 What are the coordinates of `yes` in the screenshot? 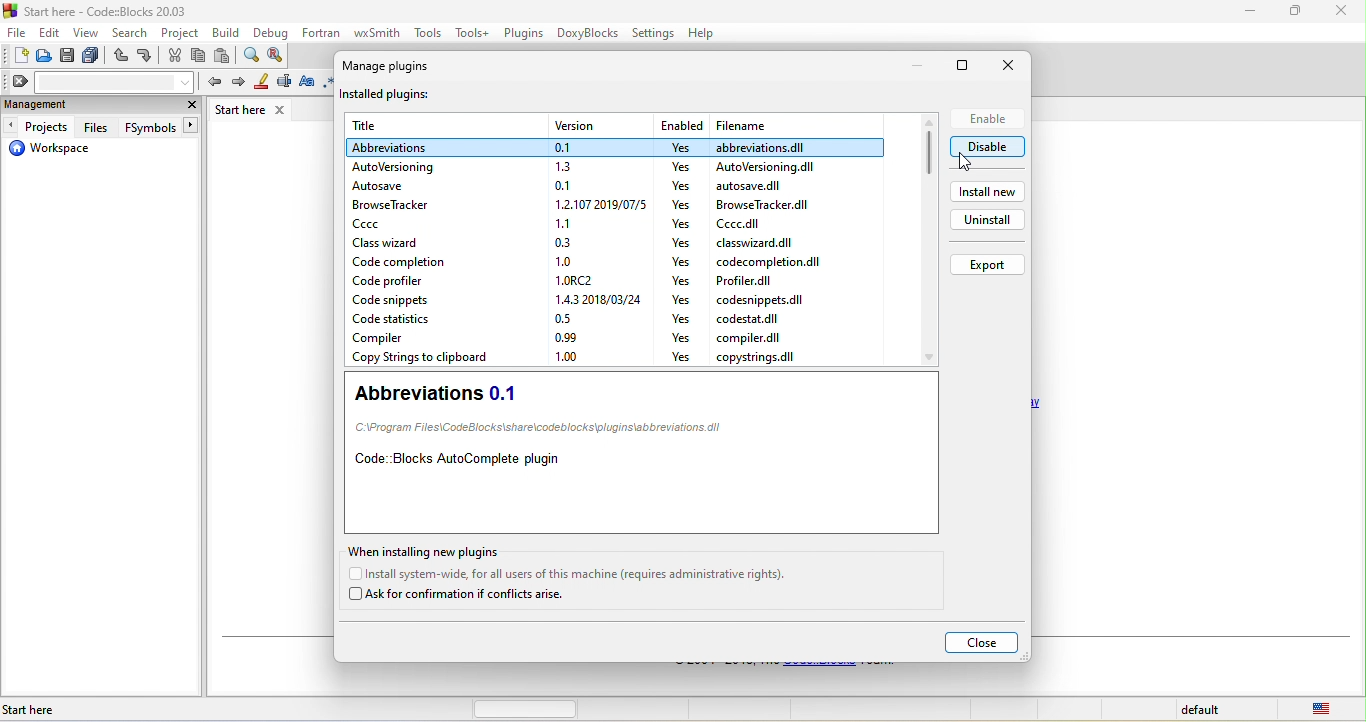 It's located at (686, 186).